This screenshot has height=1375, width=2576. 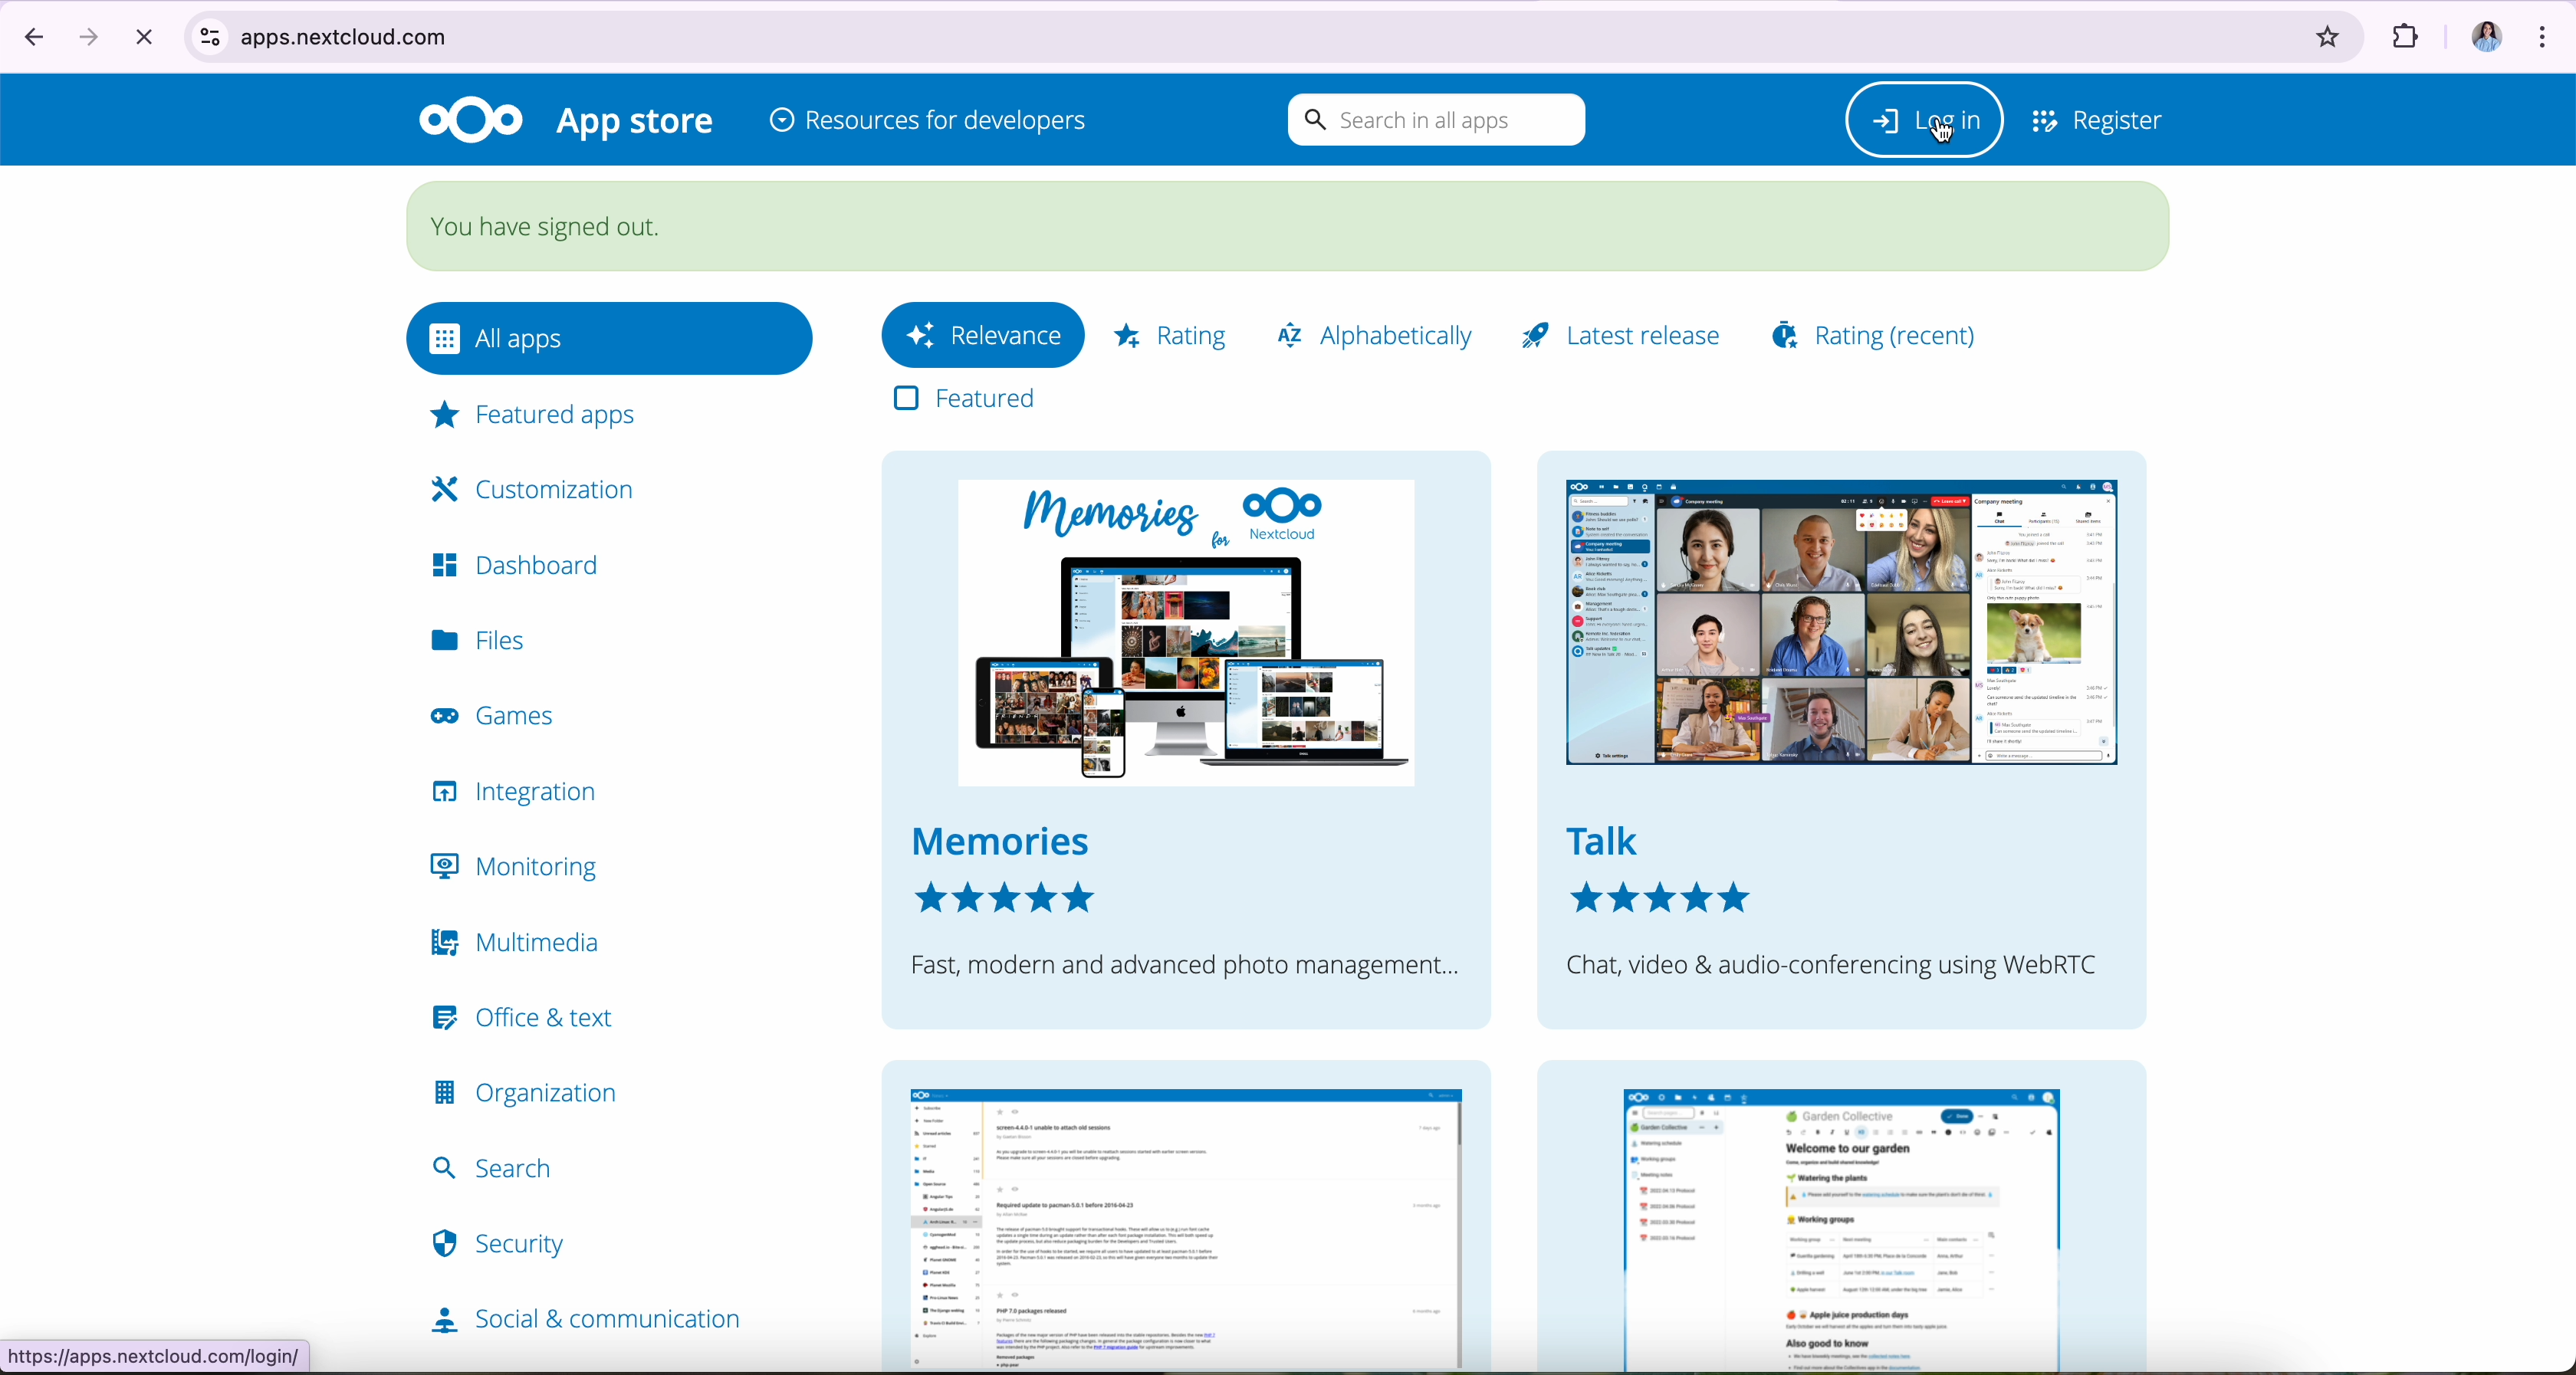 What do you see at coordinates (515, 943) in the screenshot?
I see `multimedia` at bounding box center [515, 943].